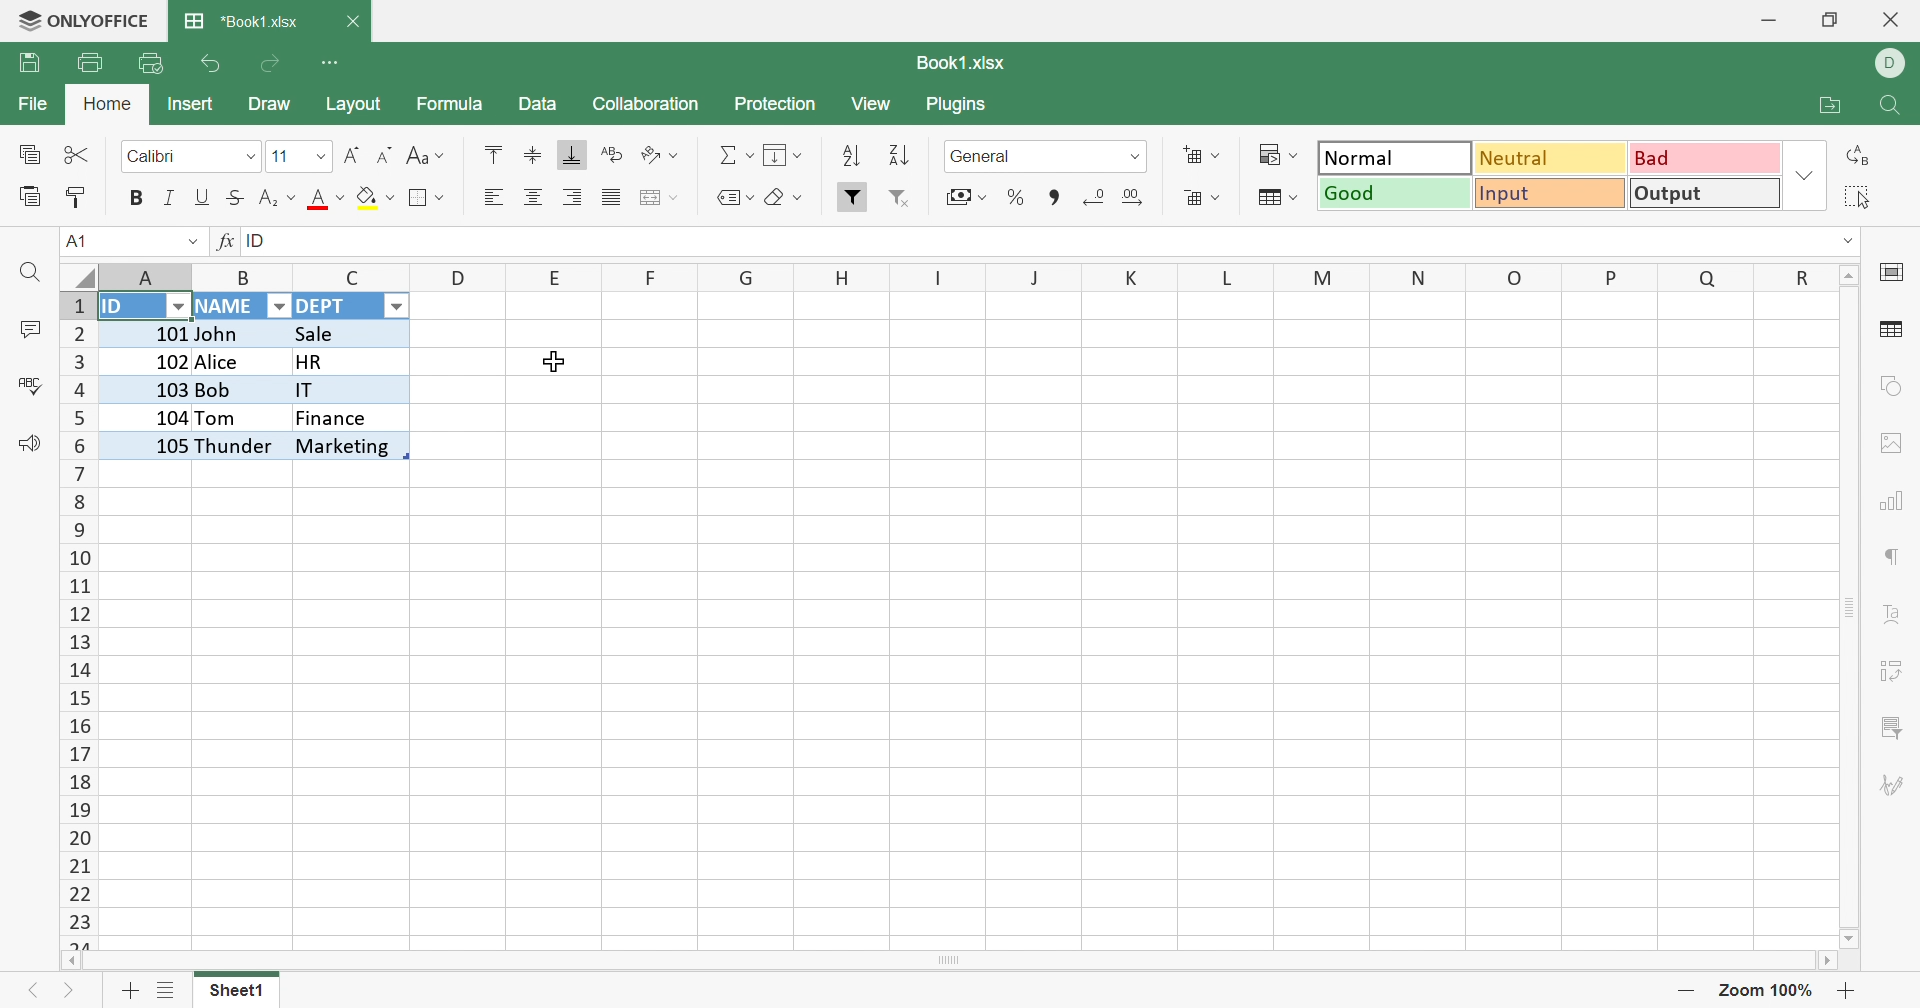 The width and height of the screenshot is (1920, 1008). I want to click on Underline, so click(203, 200).